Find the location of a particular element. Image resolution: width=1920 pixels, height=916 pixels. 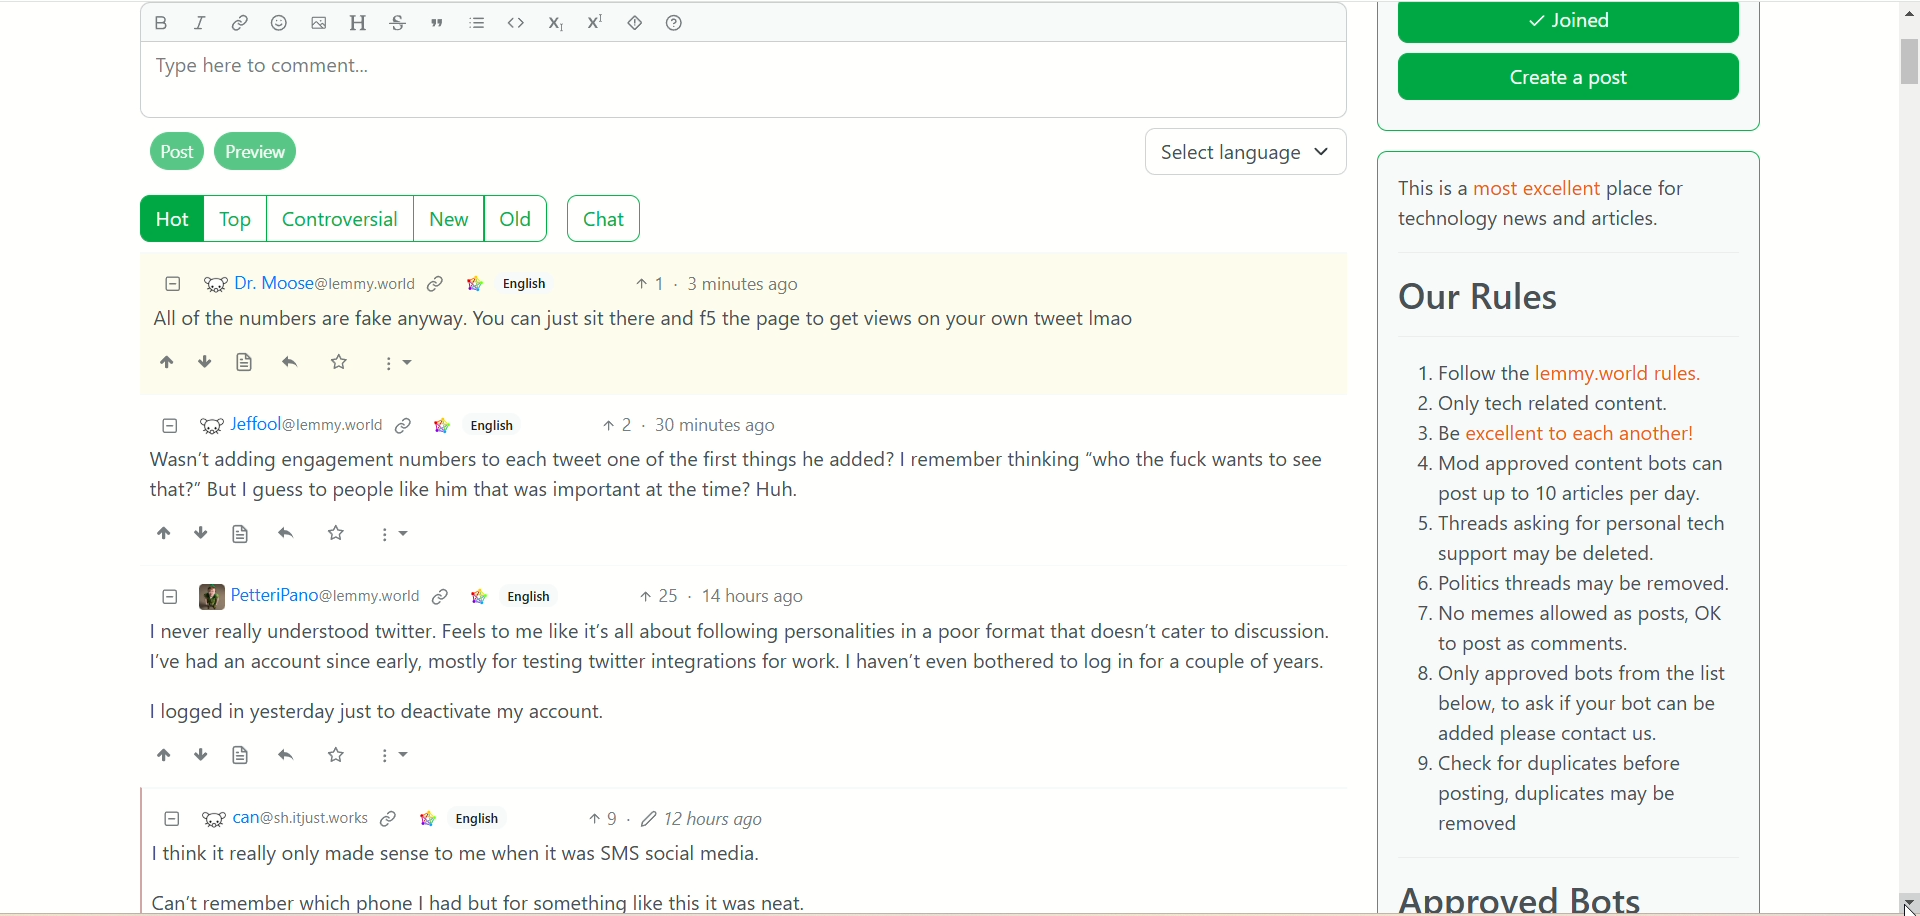

Share is located at coordinates (293, 363).